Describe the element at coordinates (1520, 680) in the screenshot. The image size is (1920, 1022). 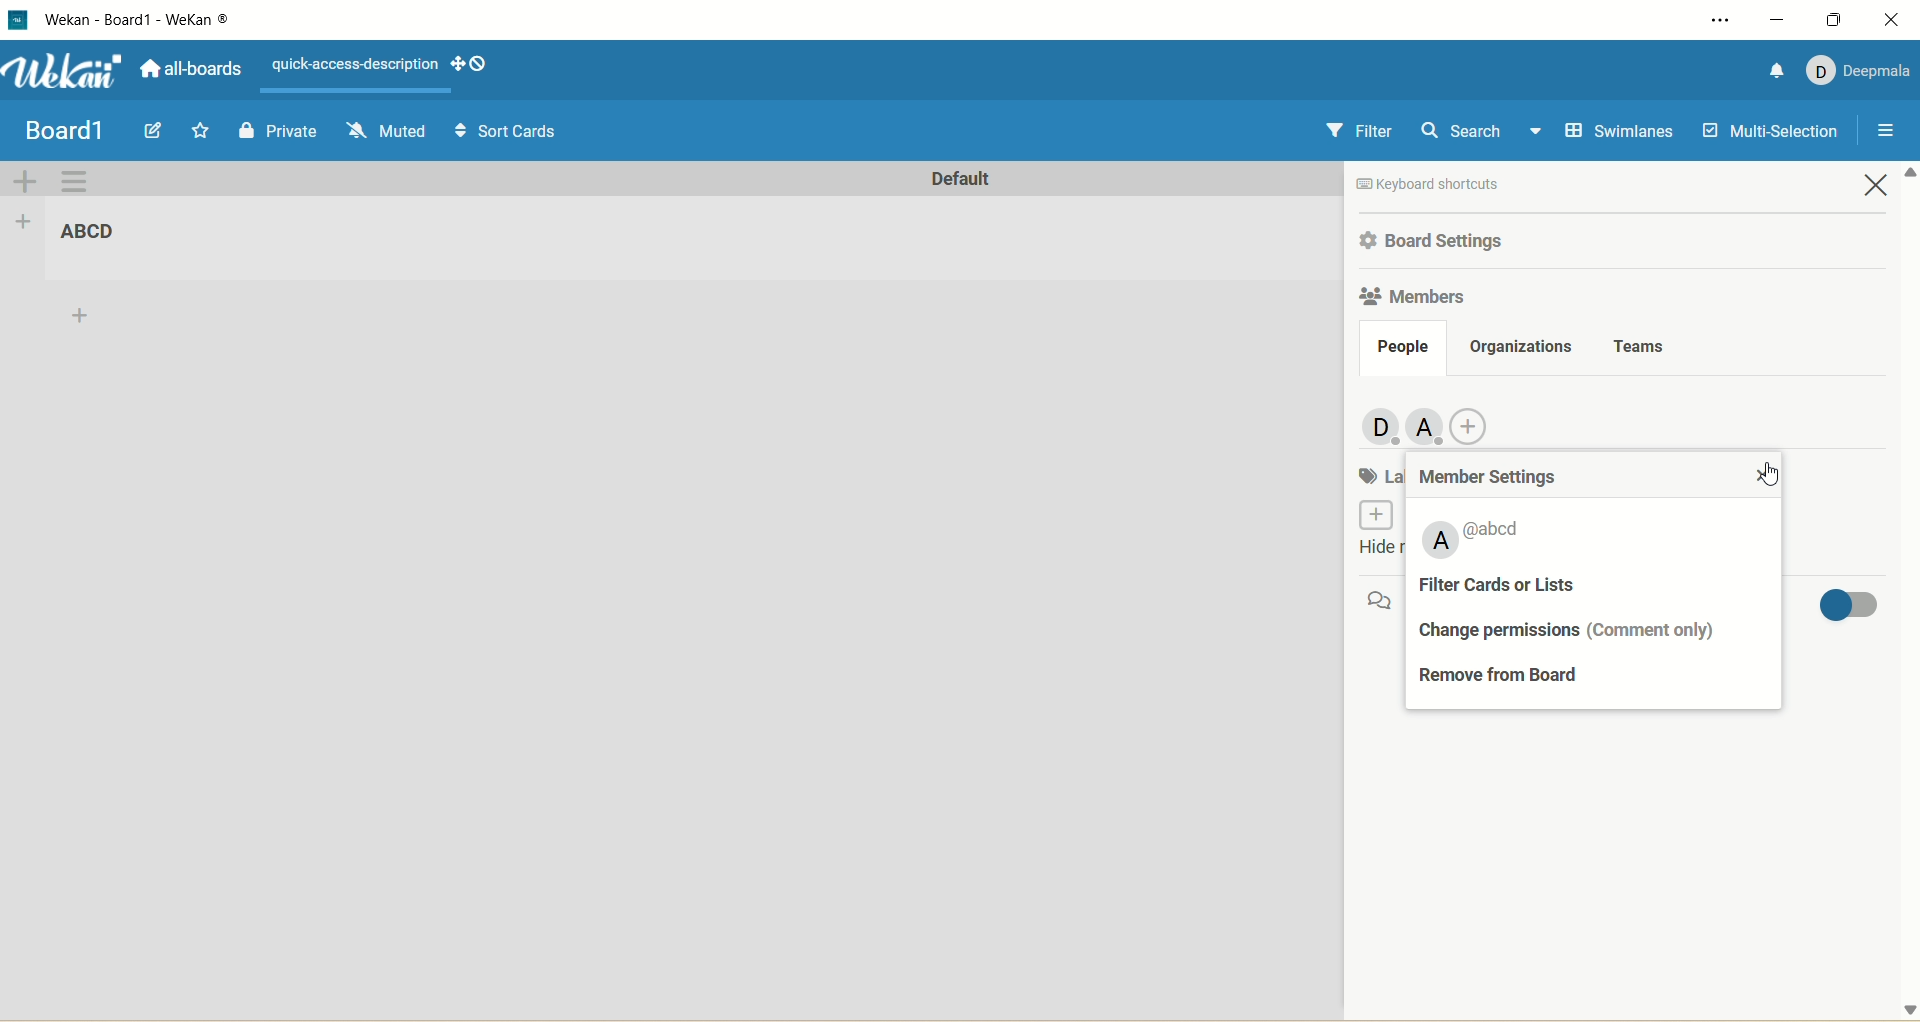
I see `remove from board` at that location.